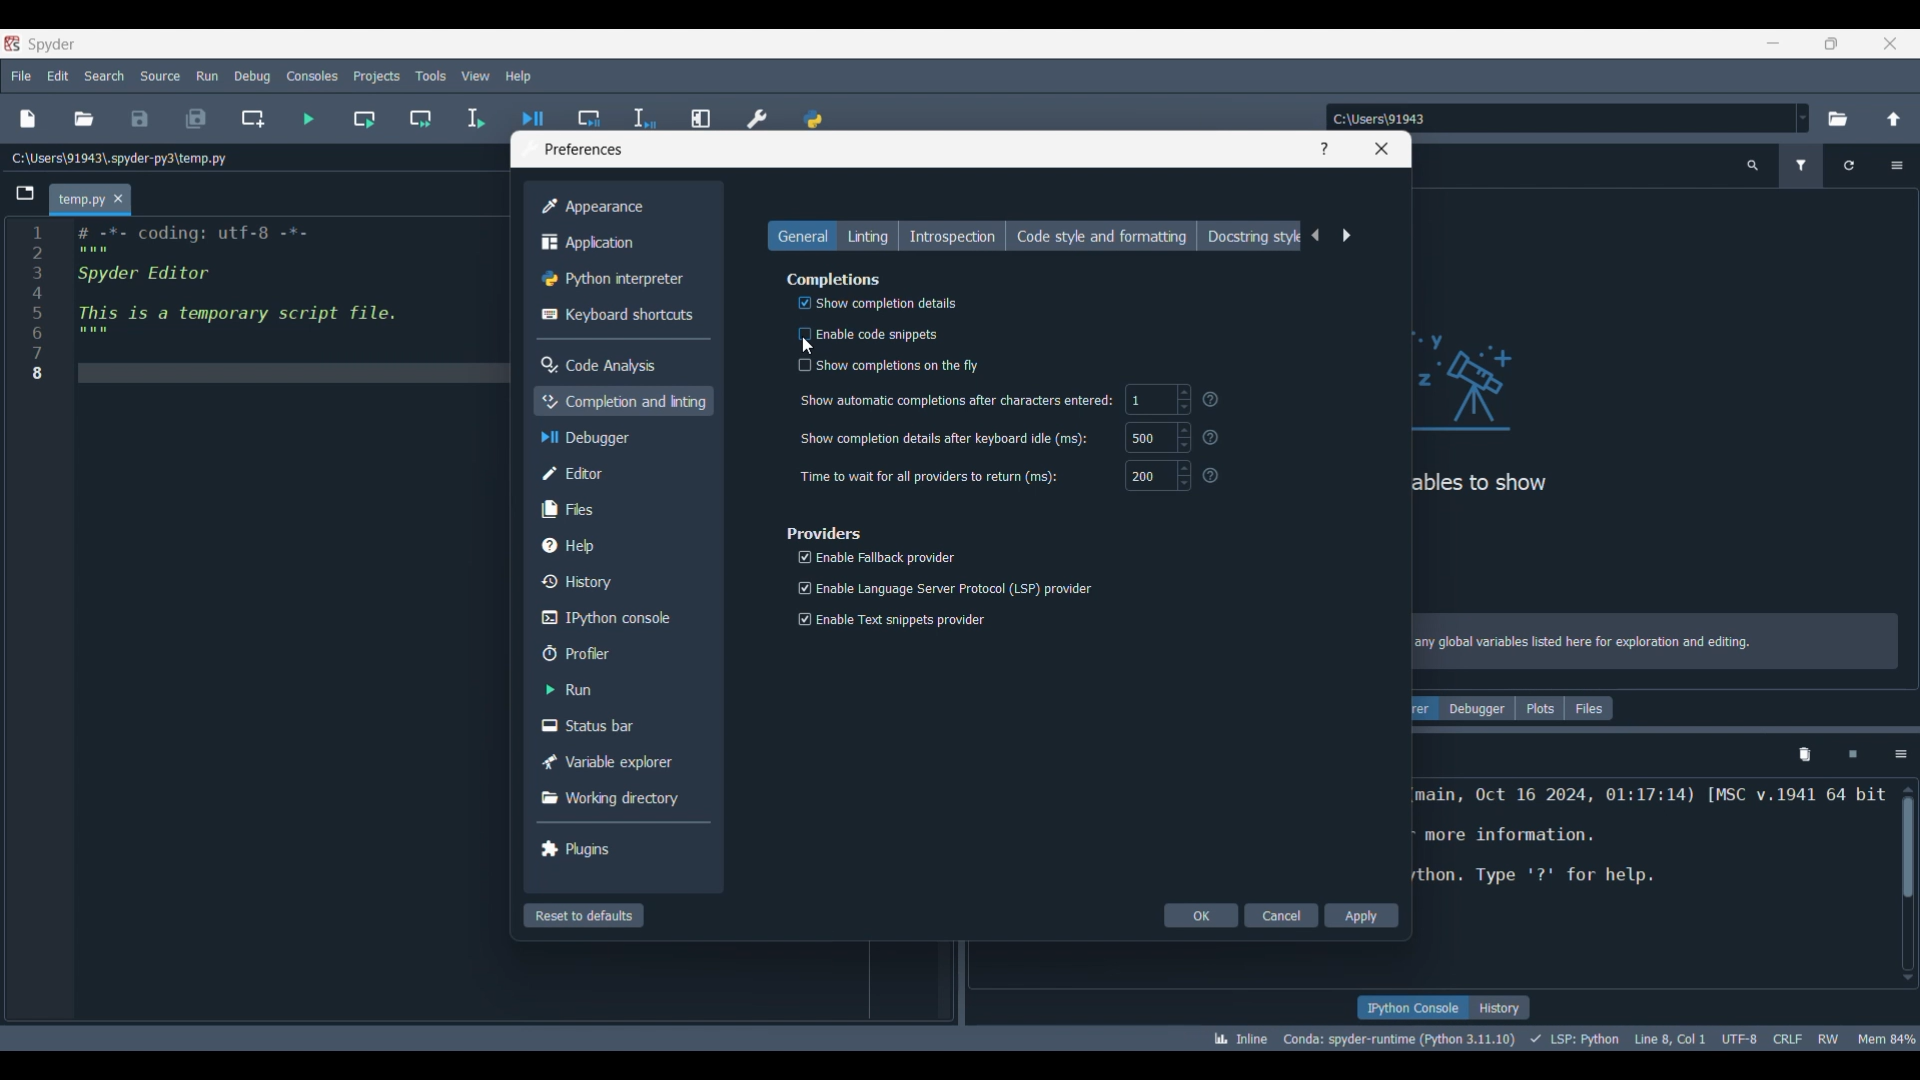 The height and width of the screenshot is (1080, 1920). I want to click on Options, so click(1900, 755).